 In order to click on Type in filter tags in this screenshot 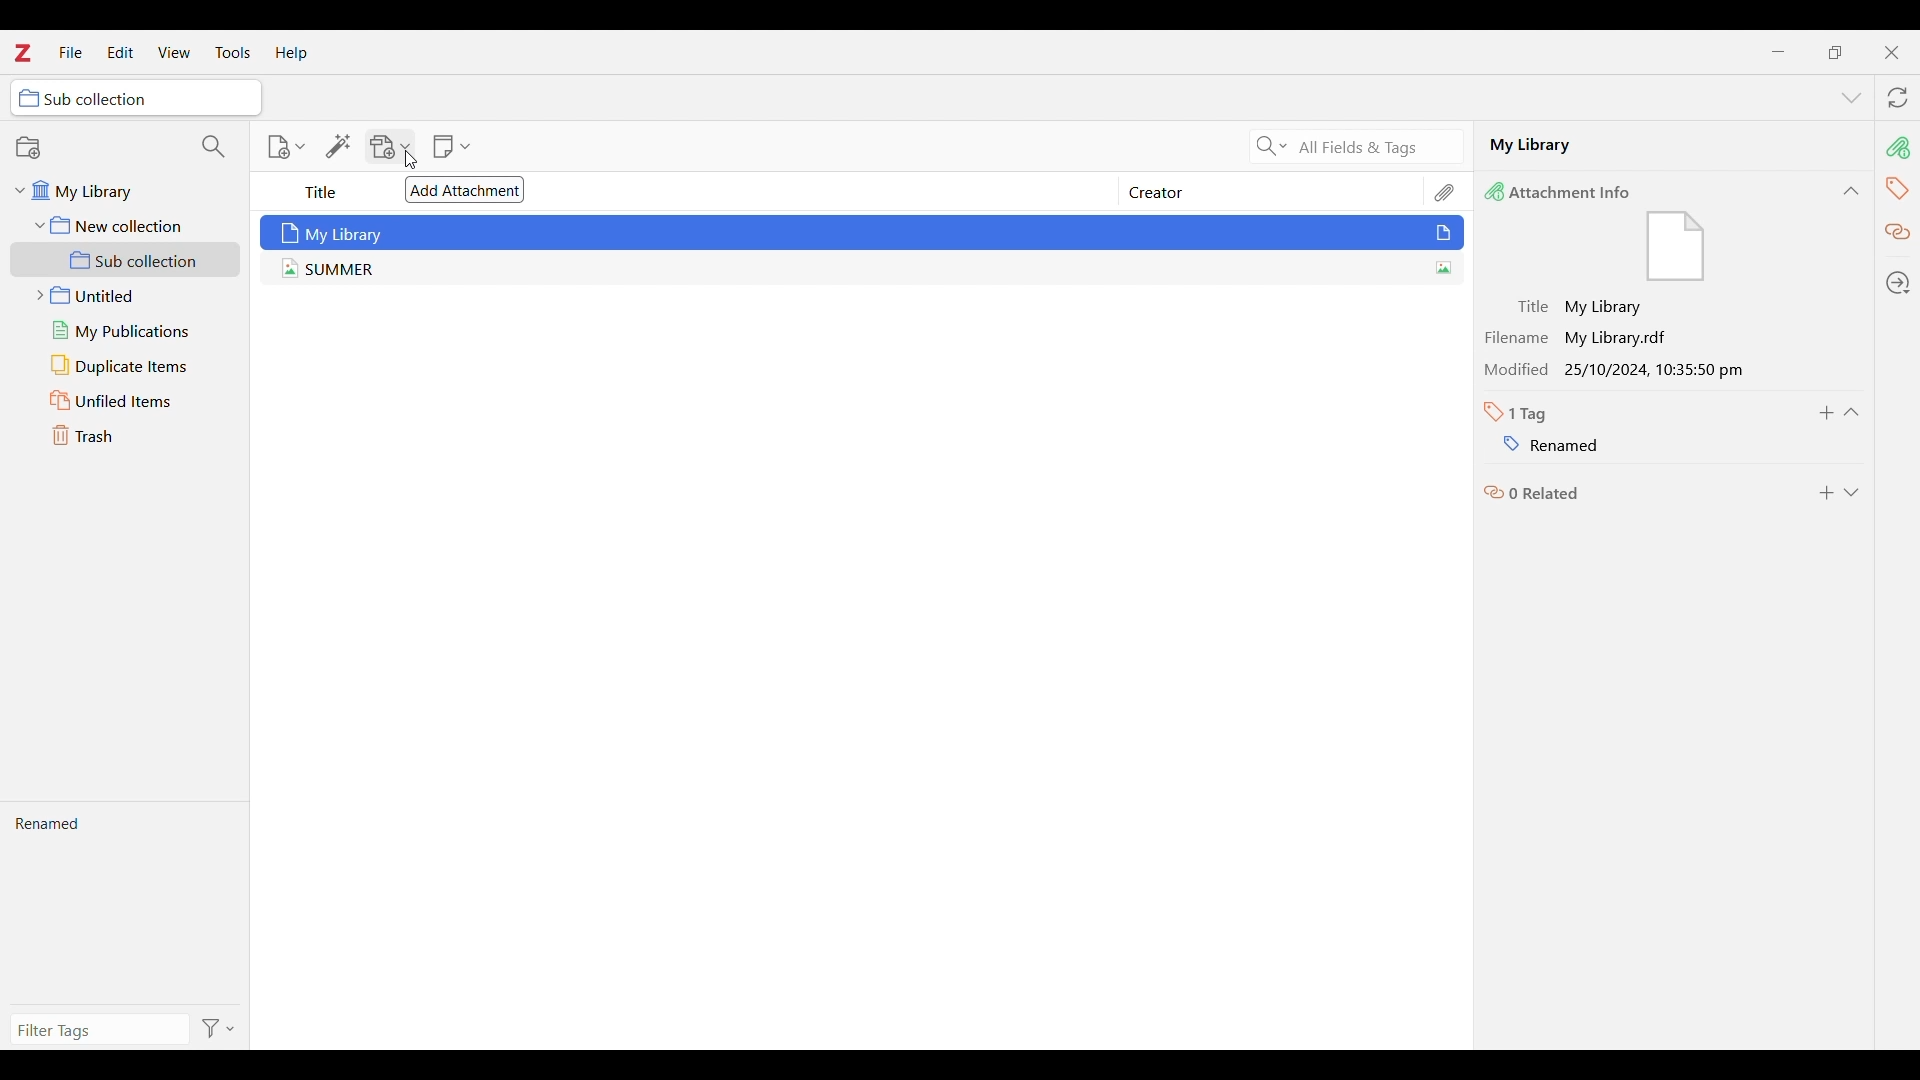, I will do `click(99, 1029)`.